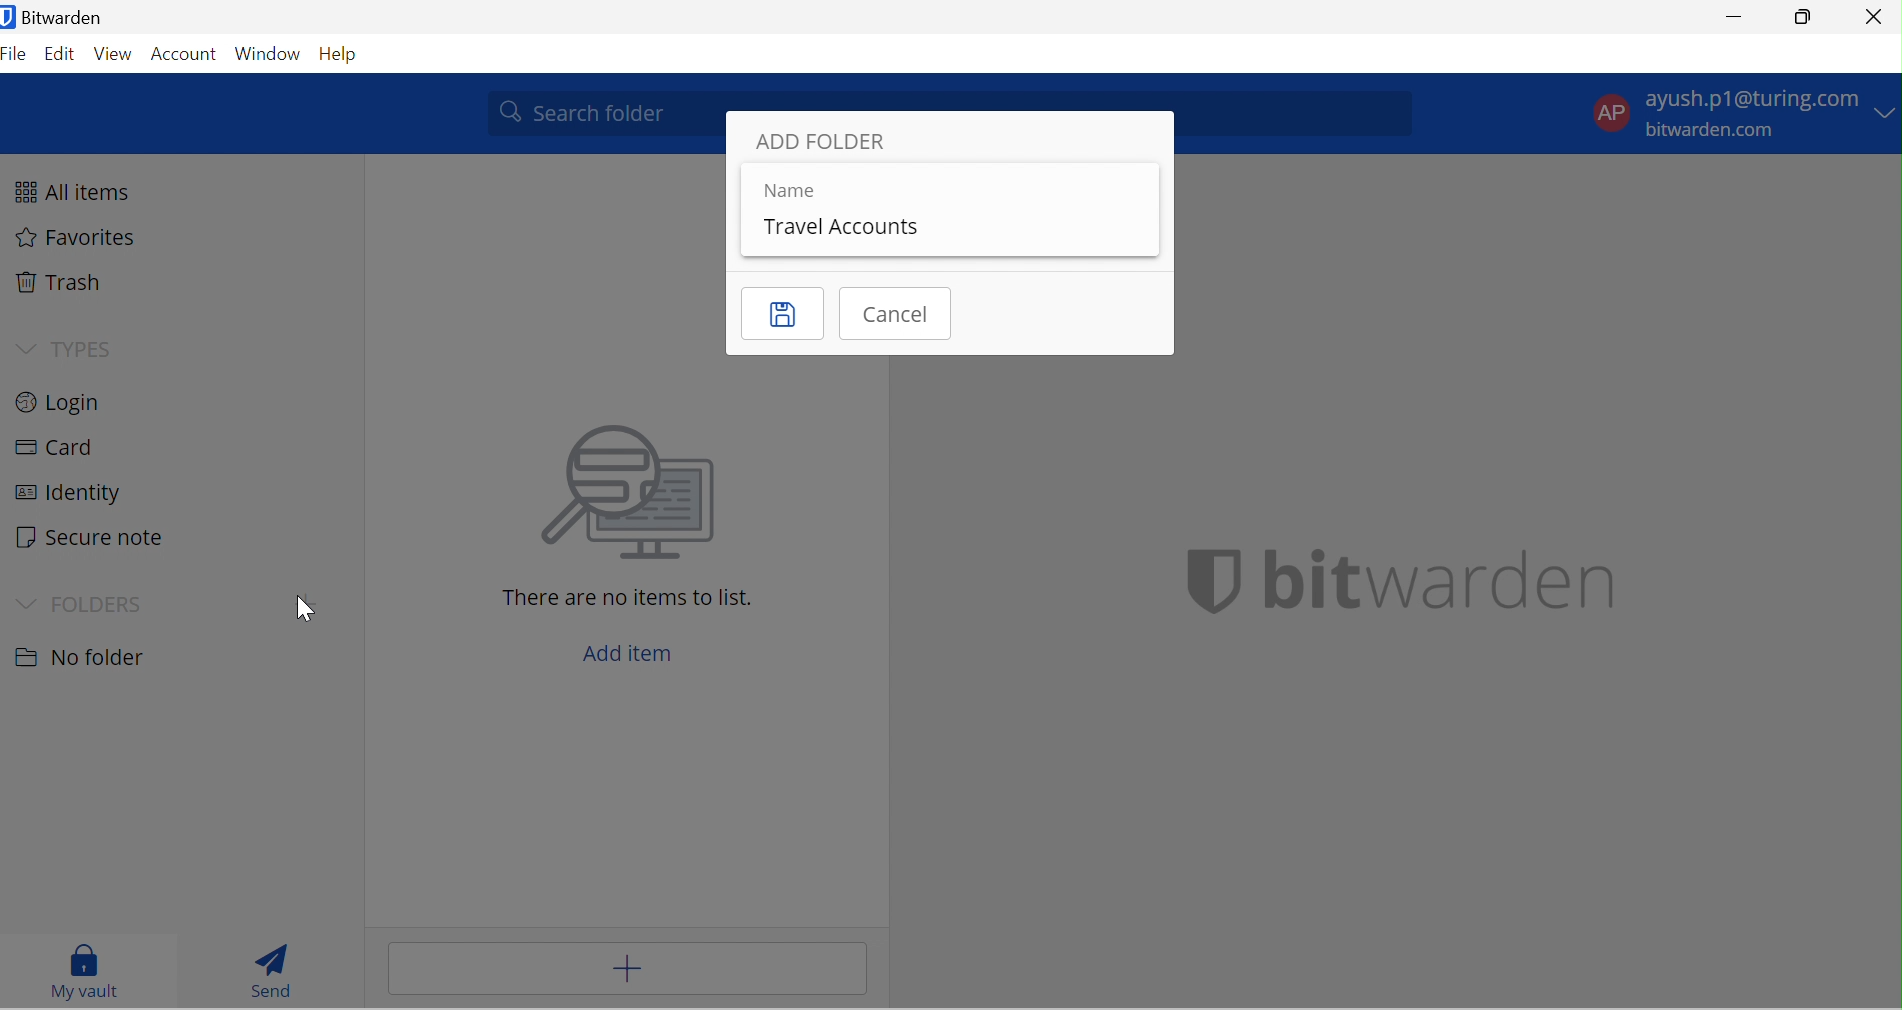 This screenshot has width=1902, height=1010. I want to click on Account, so click(183, 52).